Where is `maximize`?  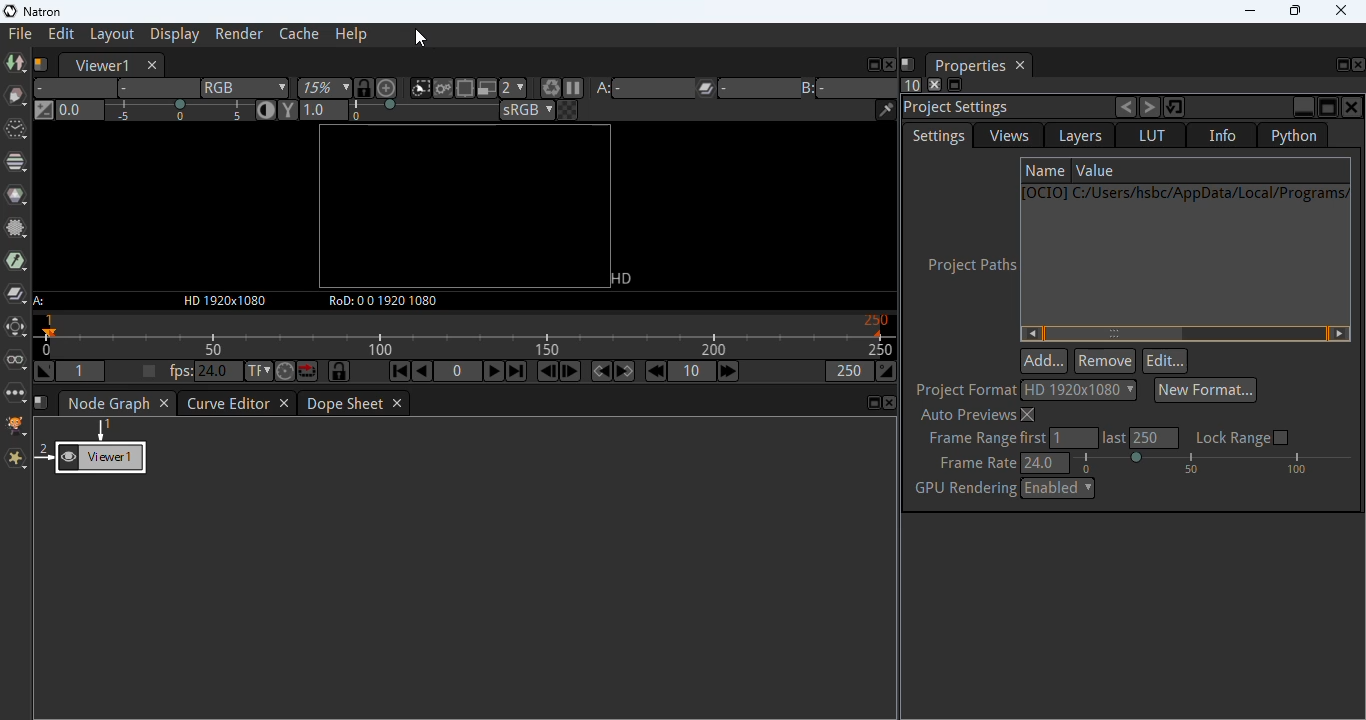
maximize is located at coordinates (1295, 10).